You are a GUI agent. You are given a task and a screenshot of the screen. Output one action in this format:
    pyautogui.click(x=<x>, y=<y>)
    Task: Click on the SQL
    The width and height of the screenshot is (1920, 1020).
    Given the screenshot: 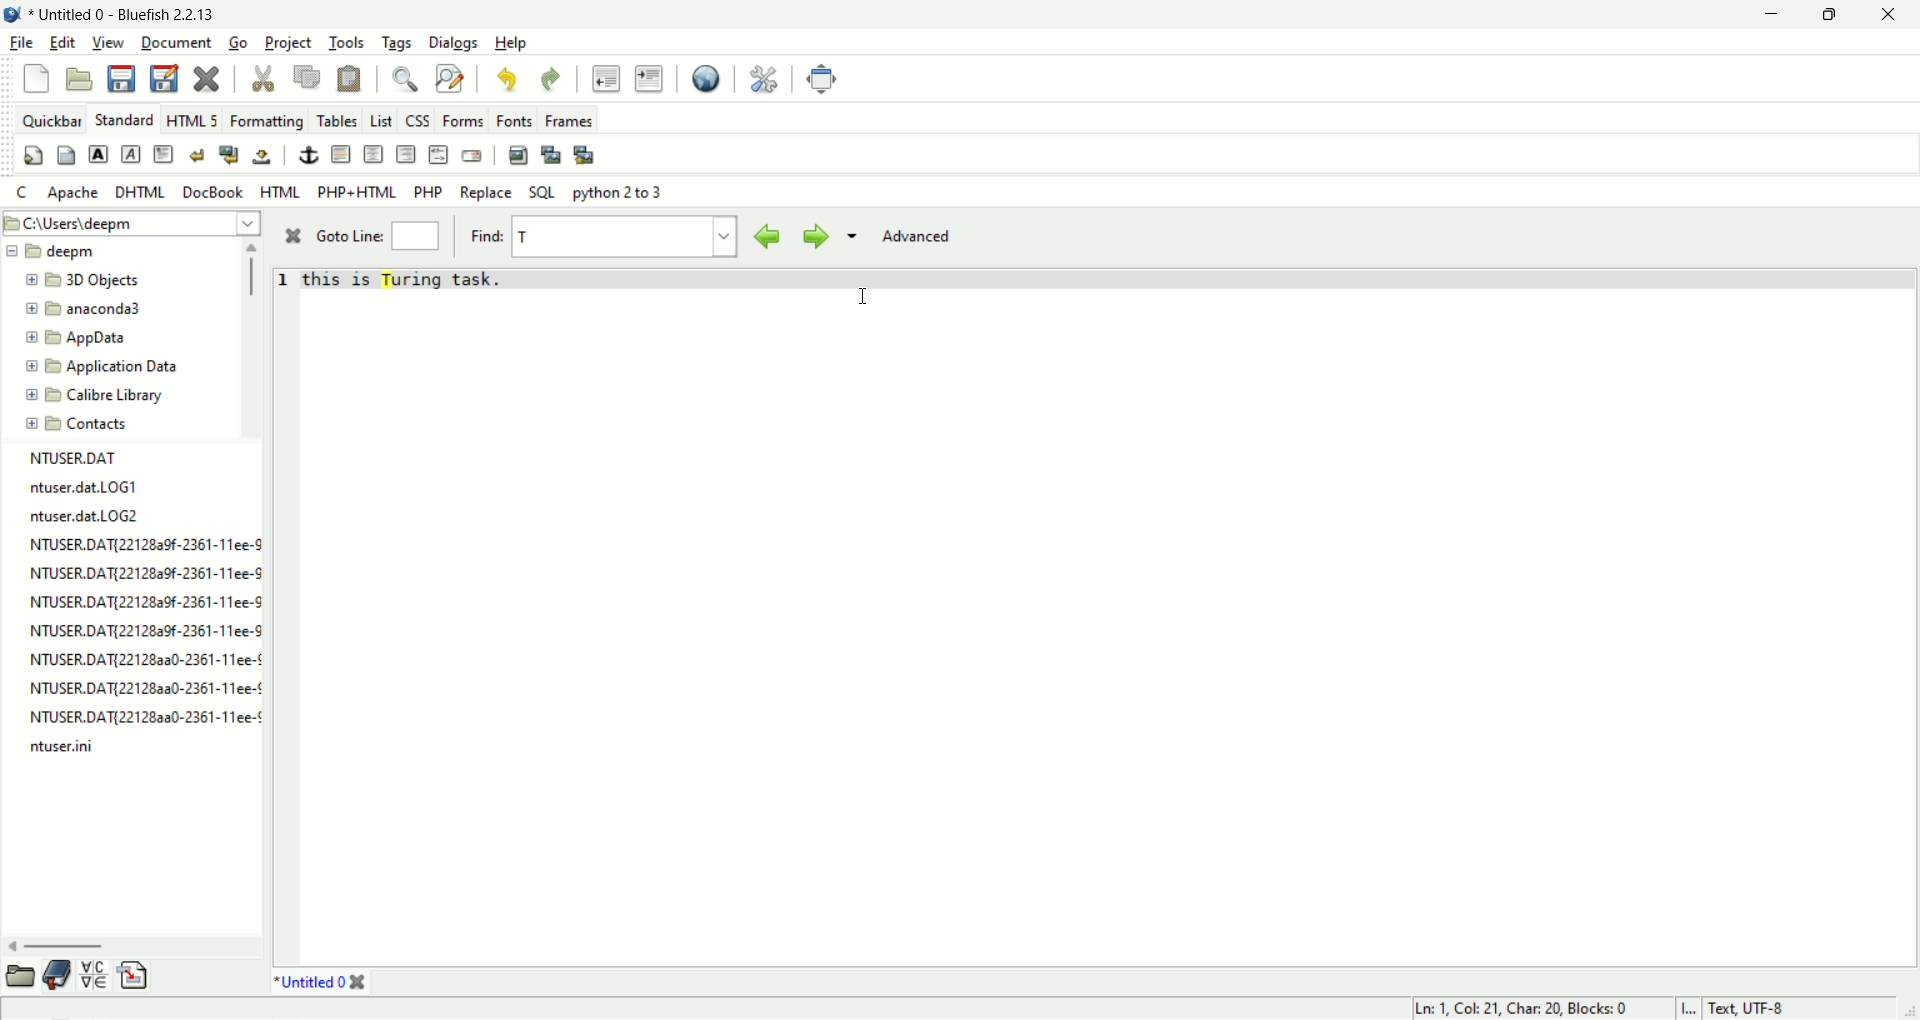 What is the action you would take?
    pyautogui.click(x=543, y=192)
    